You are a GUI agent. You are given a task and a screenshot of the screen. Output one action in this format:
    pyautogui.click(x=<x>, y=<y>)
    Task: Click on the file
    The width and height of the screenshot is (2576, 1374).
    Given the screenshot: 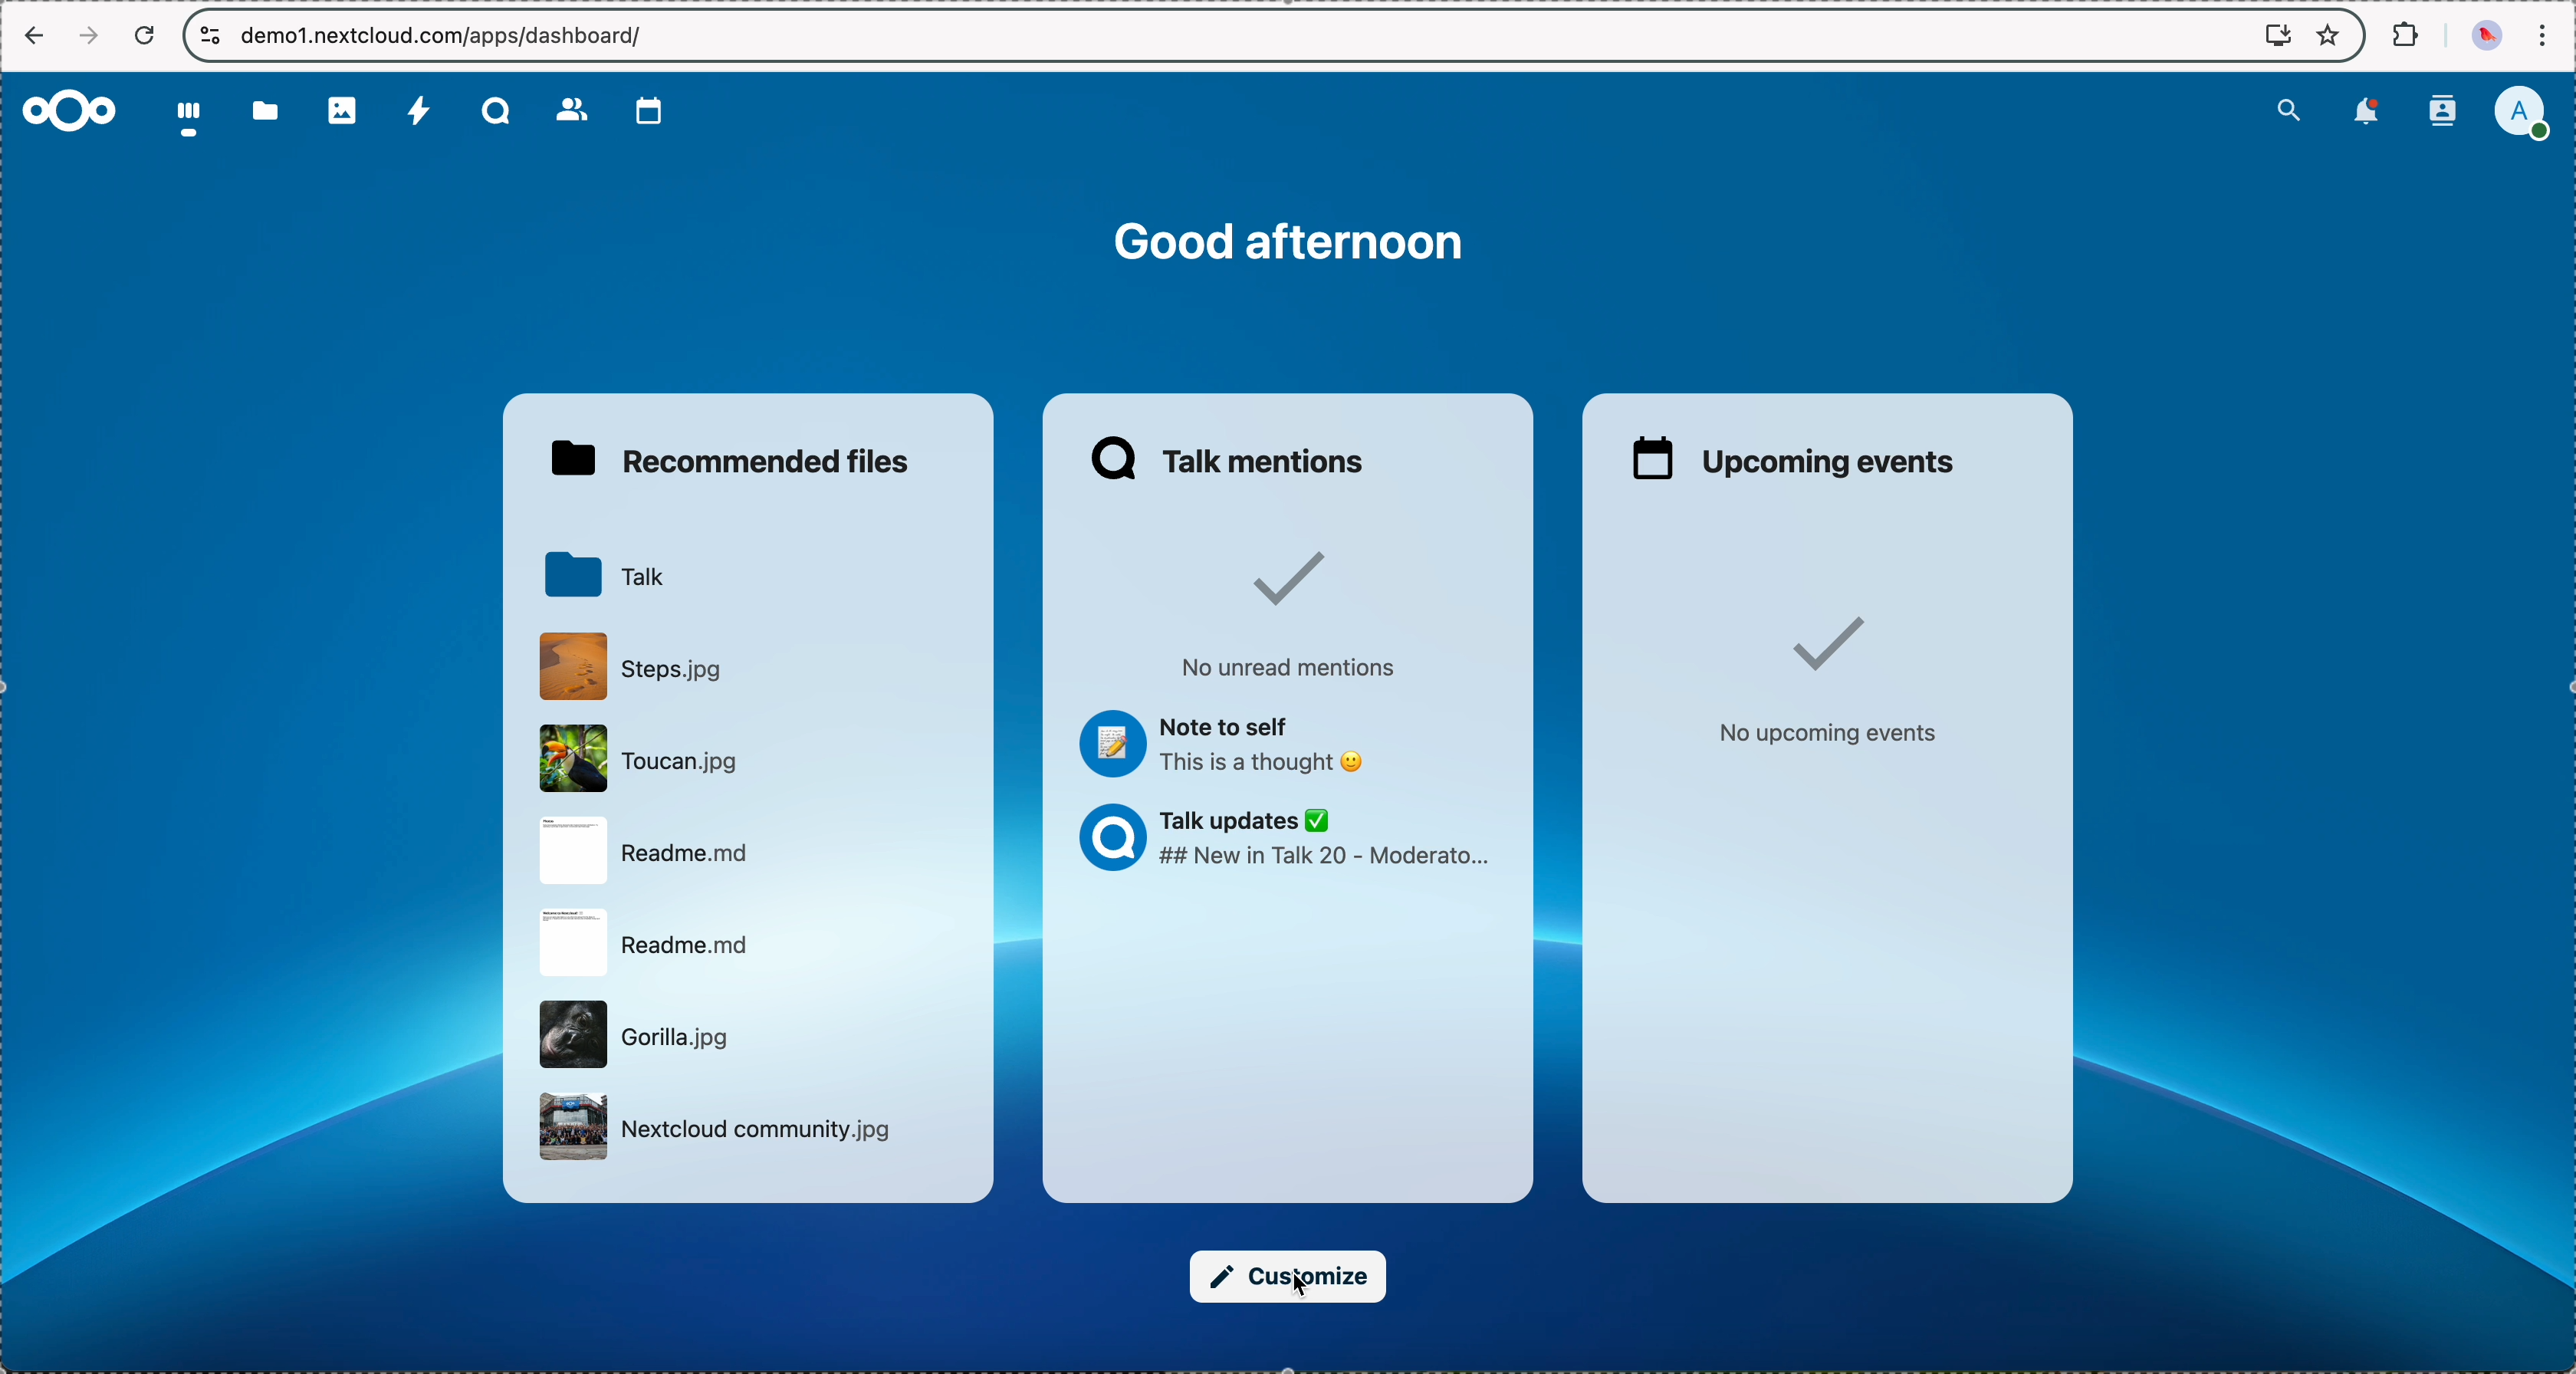 What is the action you would take?
    pyautogui.click(x=644, y=757)
    